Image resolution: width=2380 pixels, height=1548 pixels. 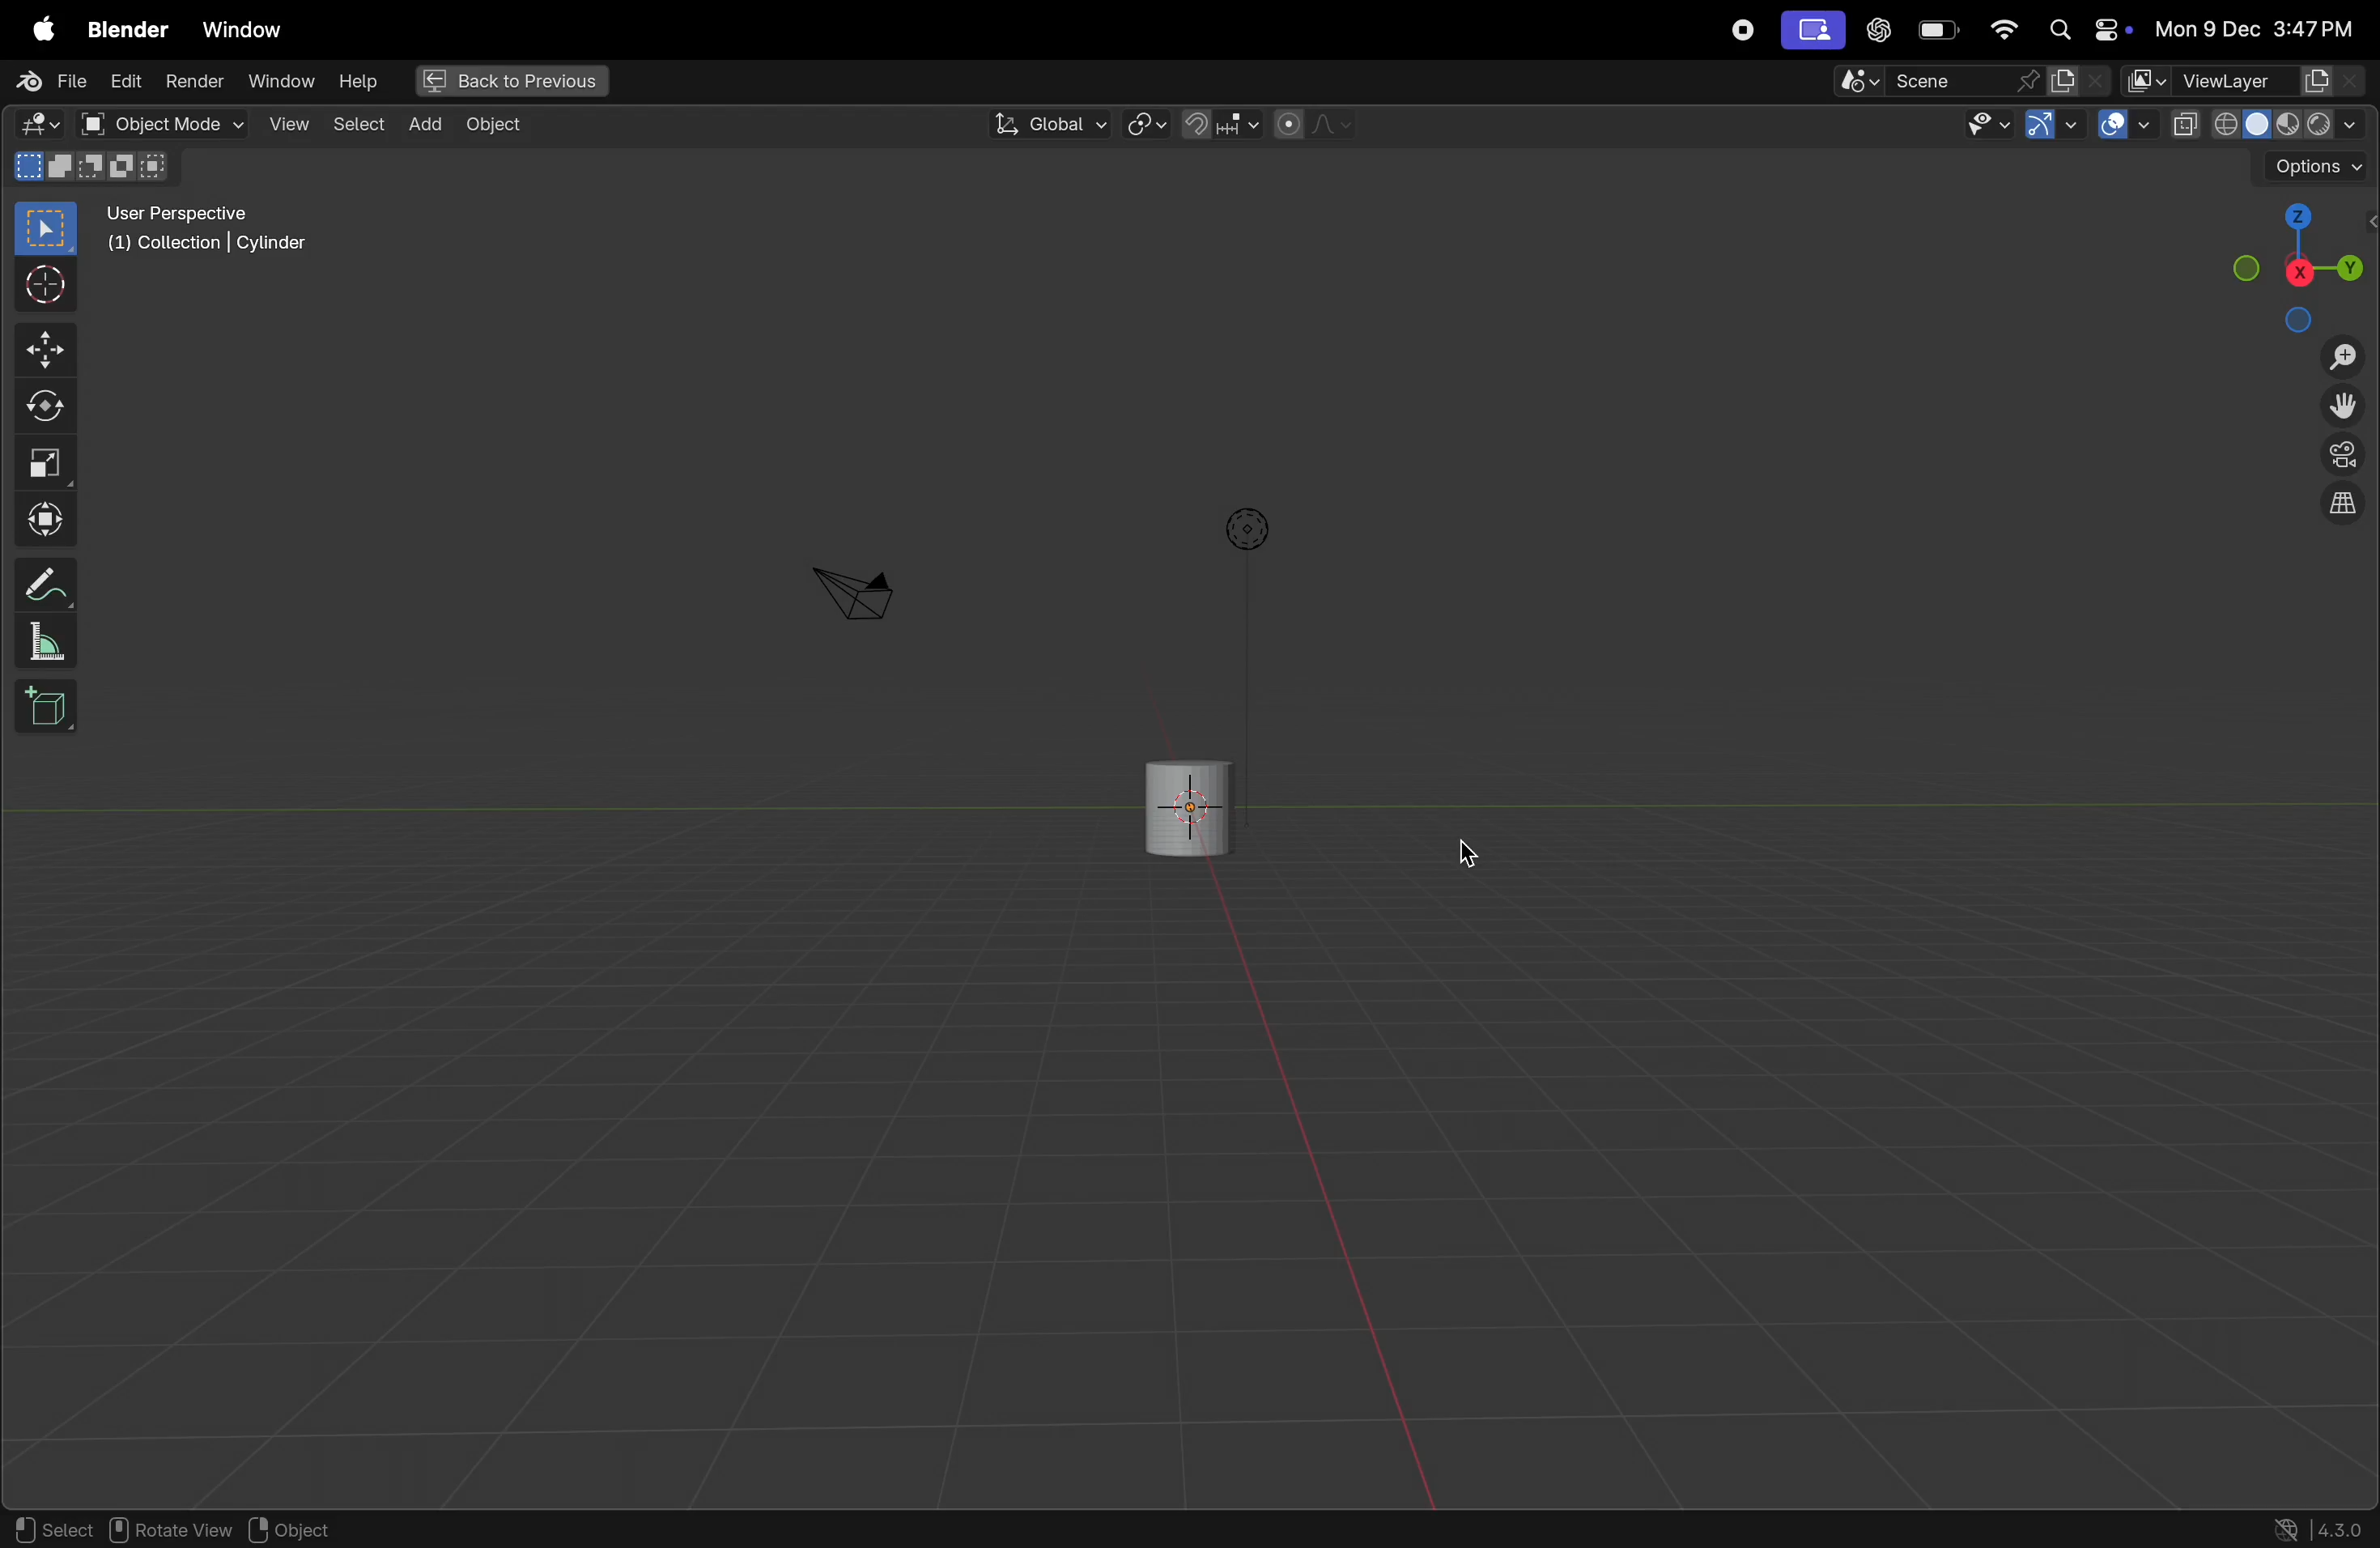 What do you see at coordinates (505, 125) in the screenshot?
I see `Object` at bounding box center [505, 125].